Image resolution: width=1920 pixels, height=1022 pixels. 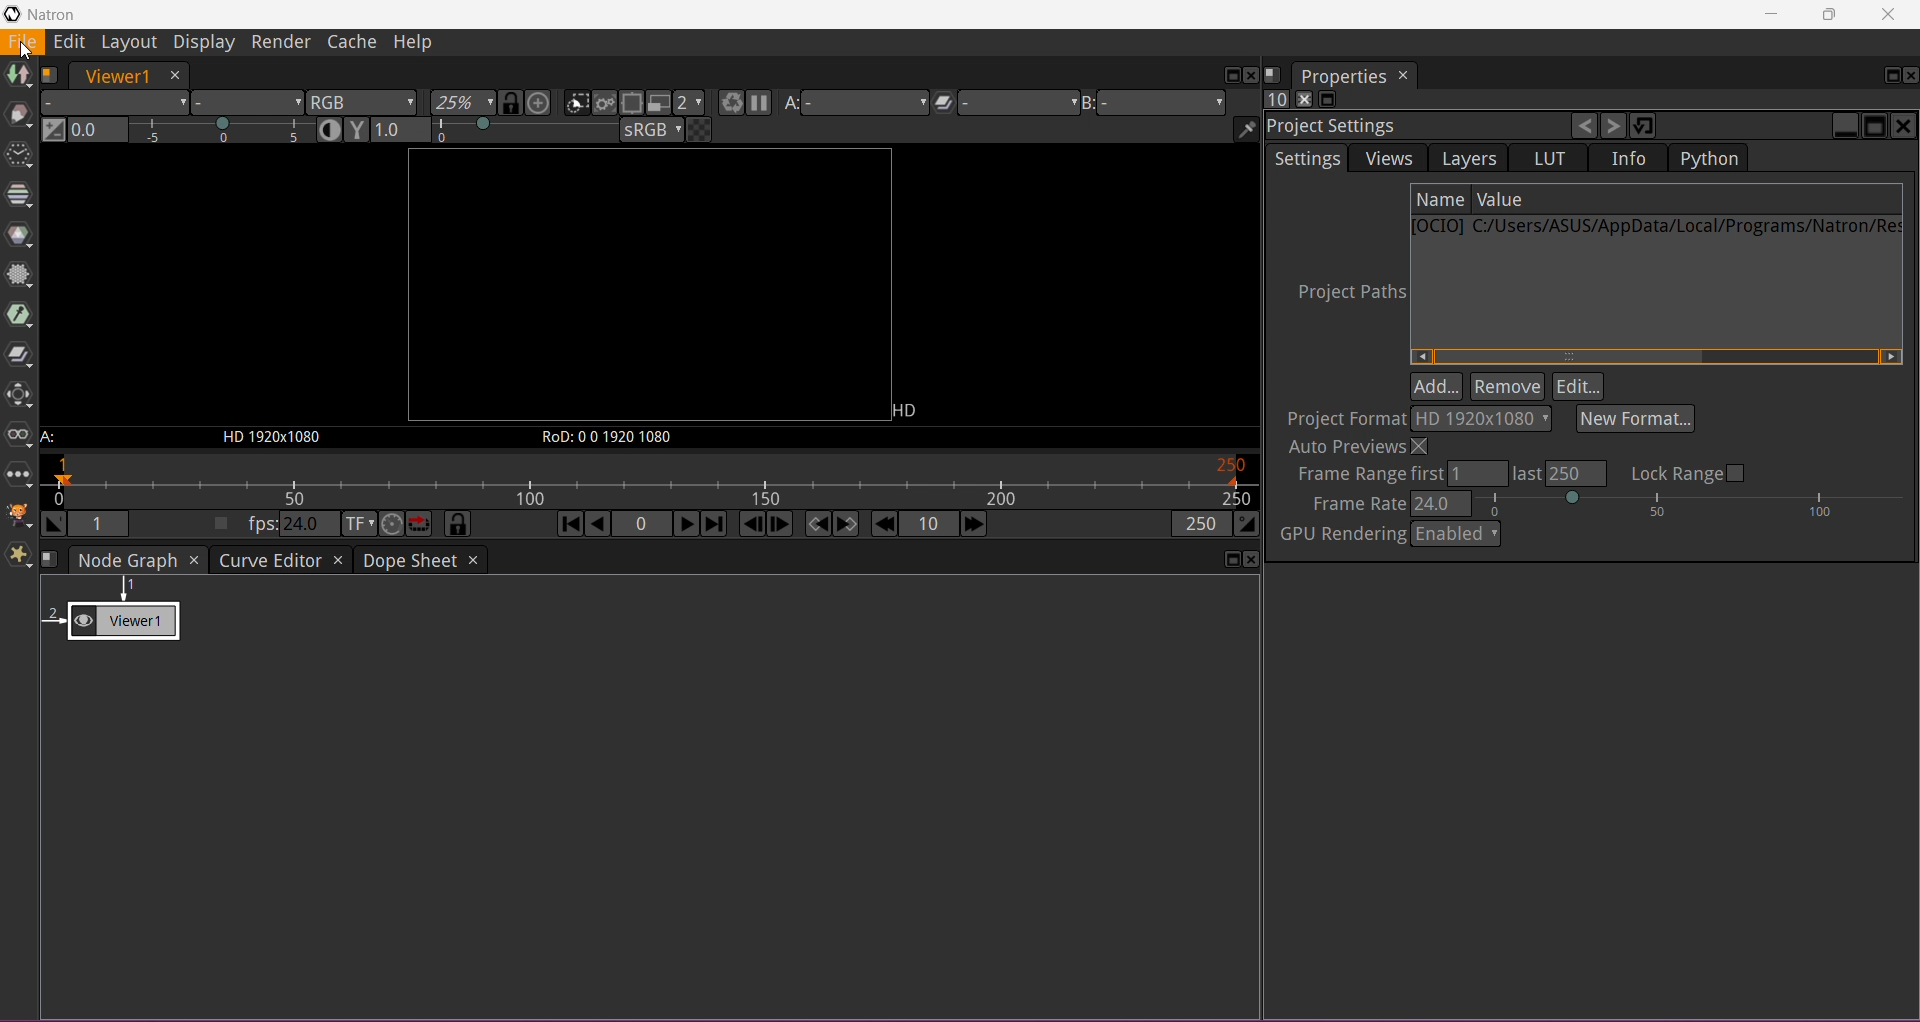 What do you see at coordinates (1328, 99) in the screenshot?
I see `Minimize/Maximize all panels` at bounding box center [1328, 99].